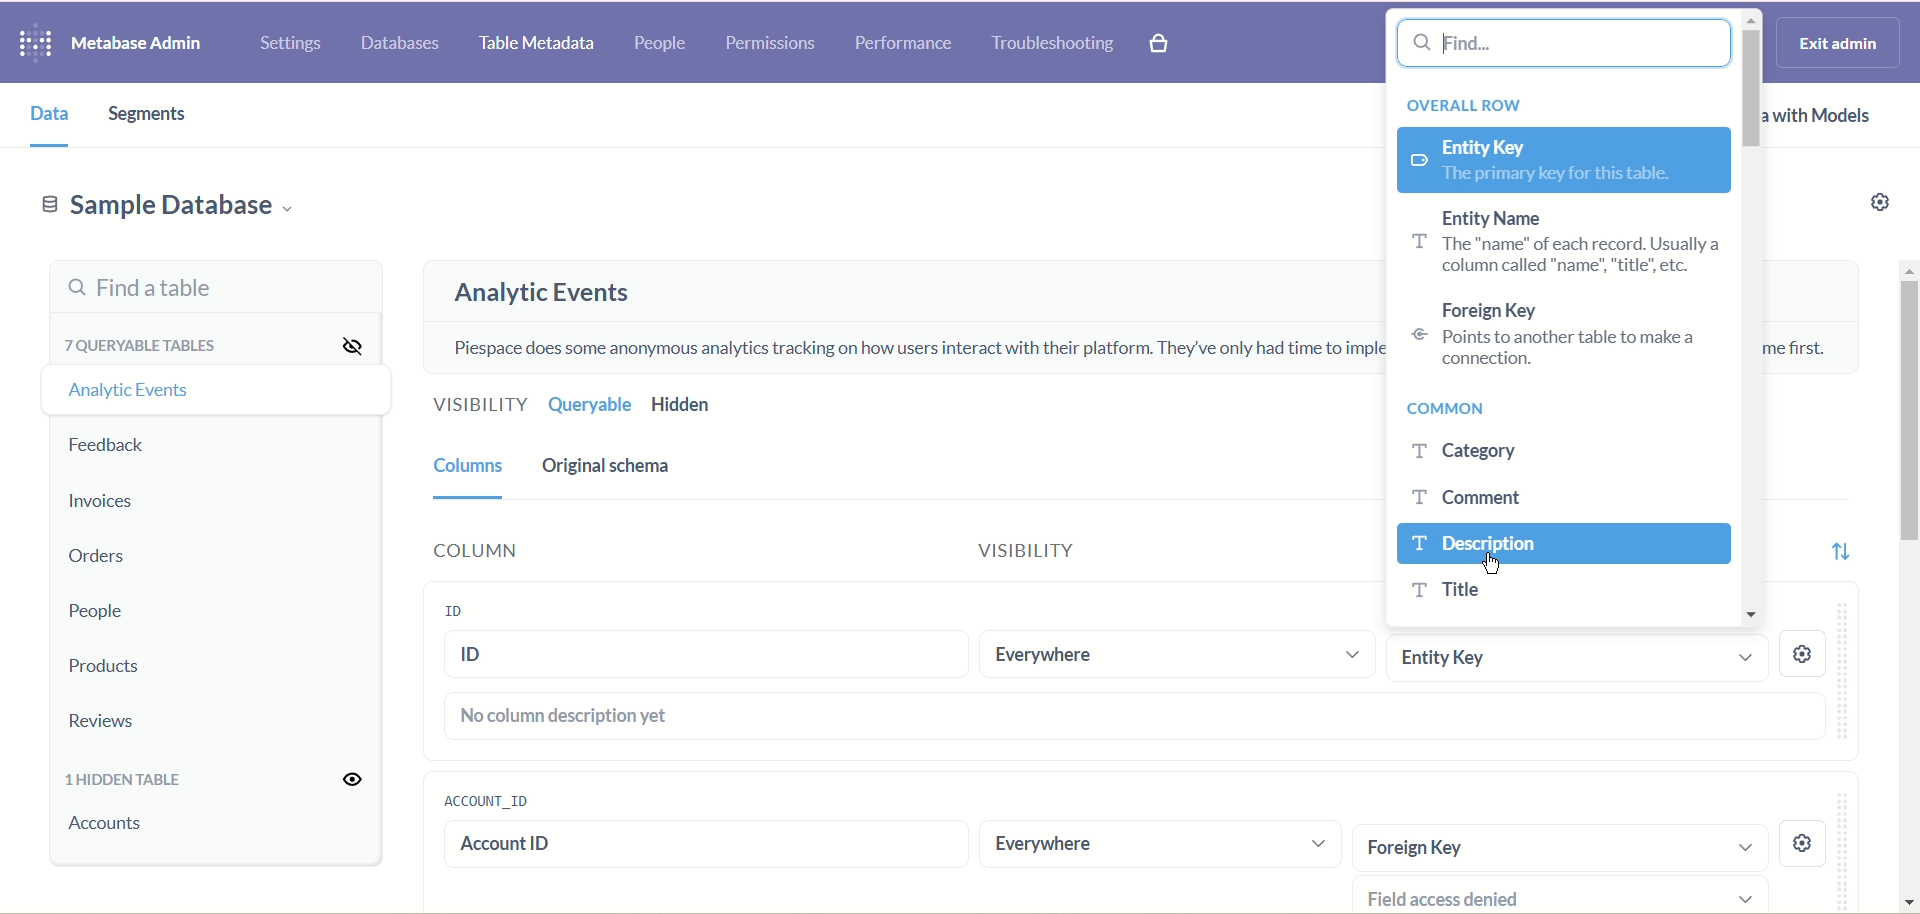  I want to click on column, so click(472, 547).